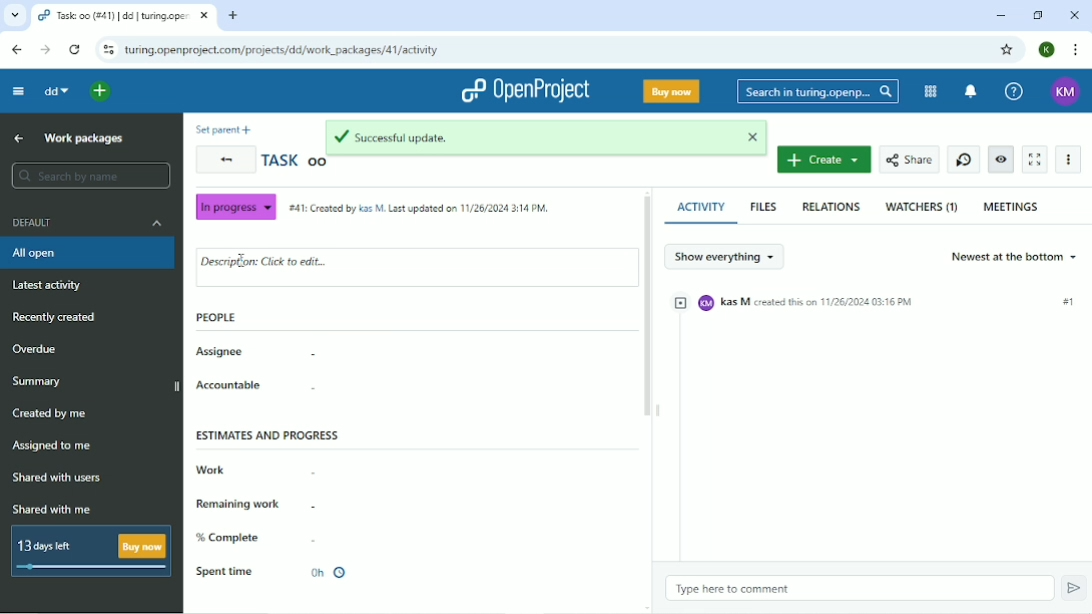 The image size is (1092, 614). Describe the element at coordinates (233, 16) in the screenshot. I see `New tab` at that location.